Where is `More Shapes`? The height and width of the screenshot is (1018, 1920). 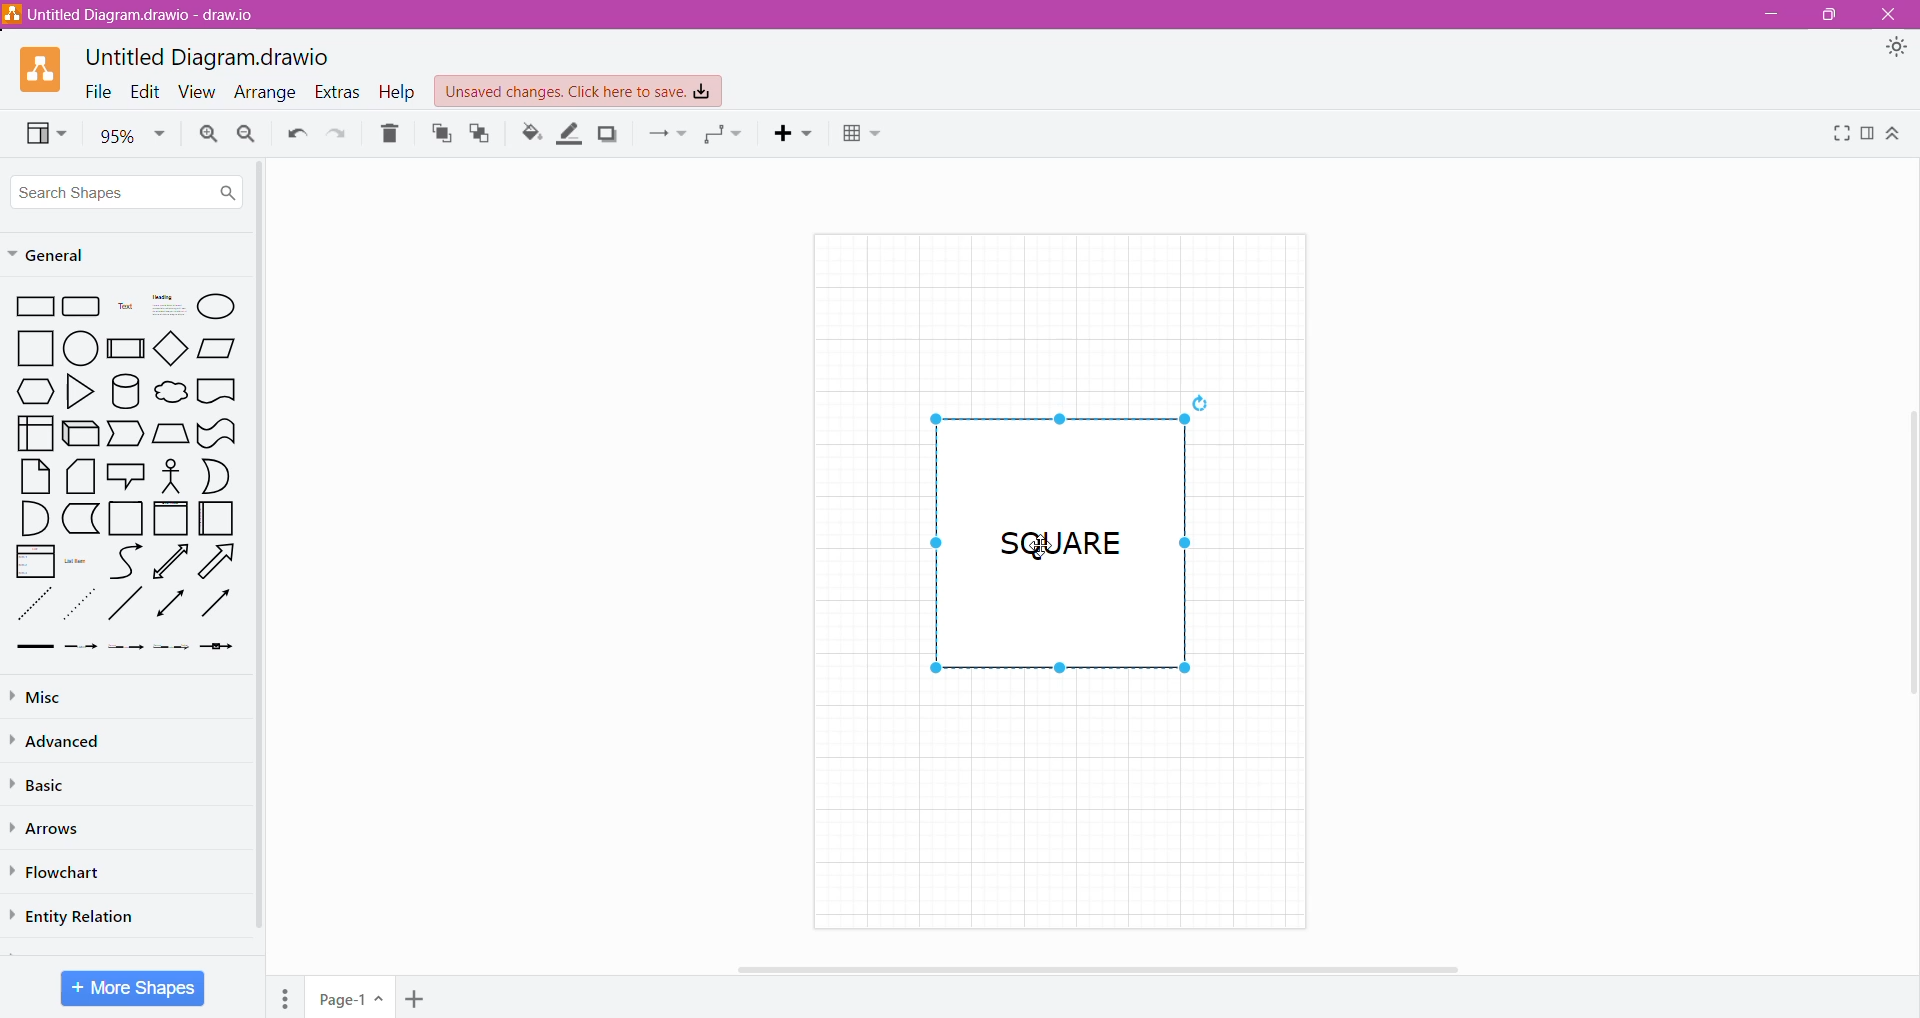 More Shapes is located at coordinates (132, 988).